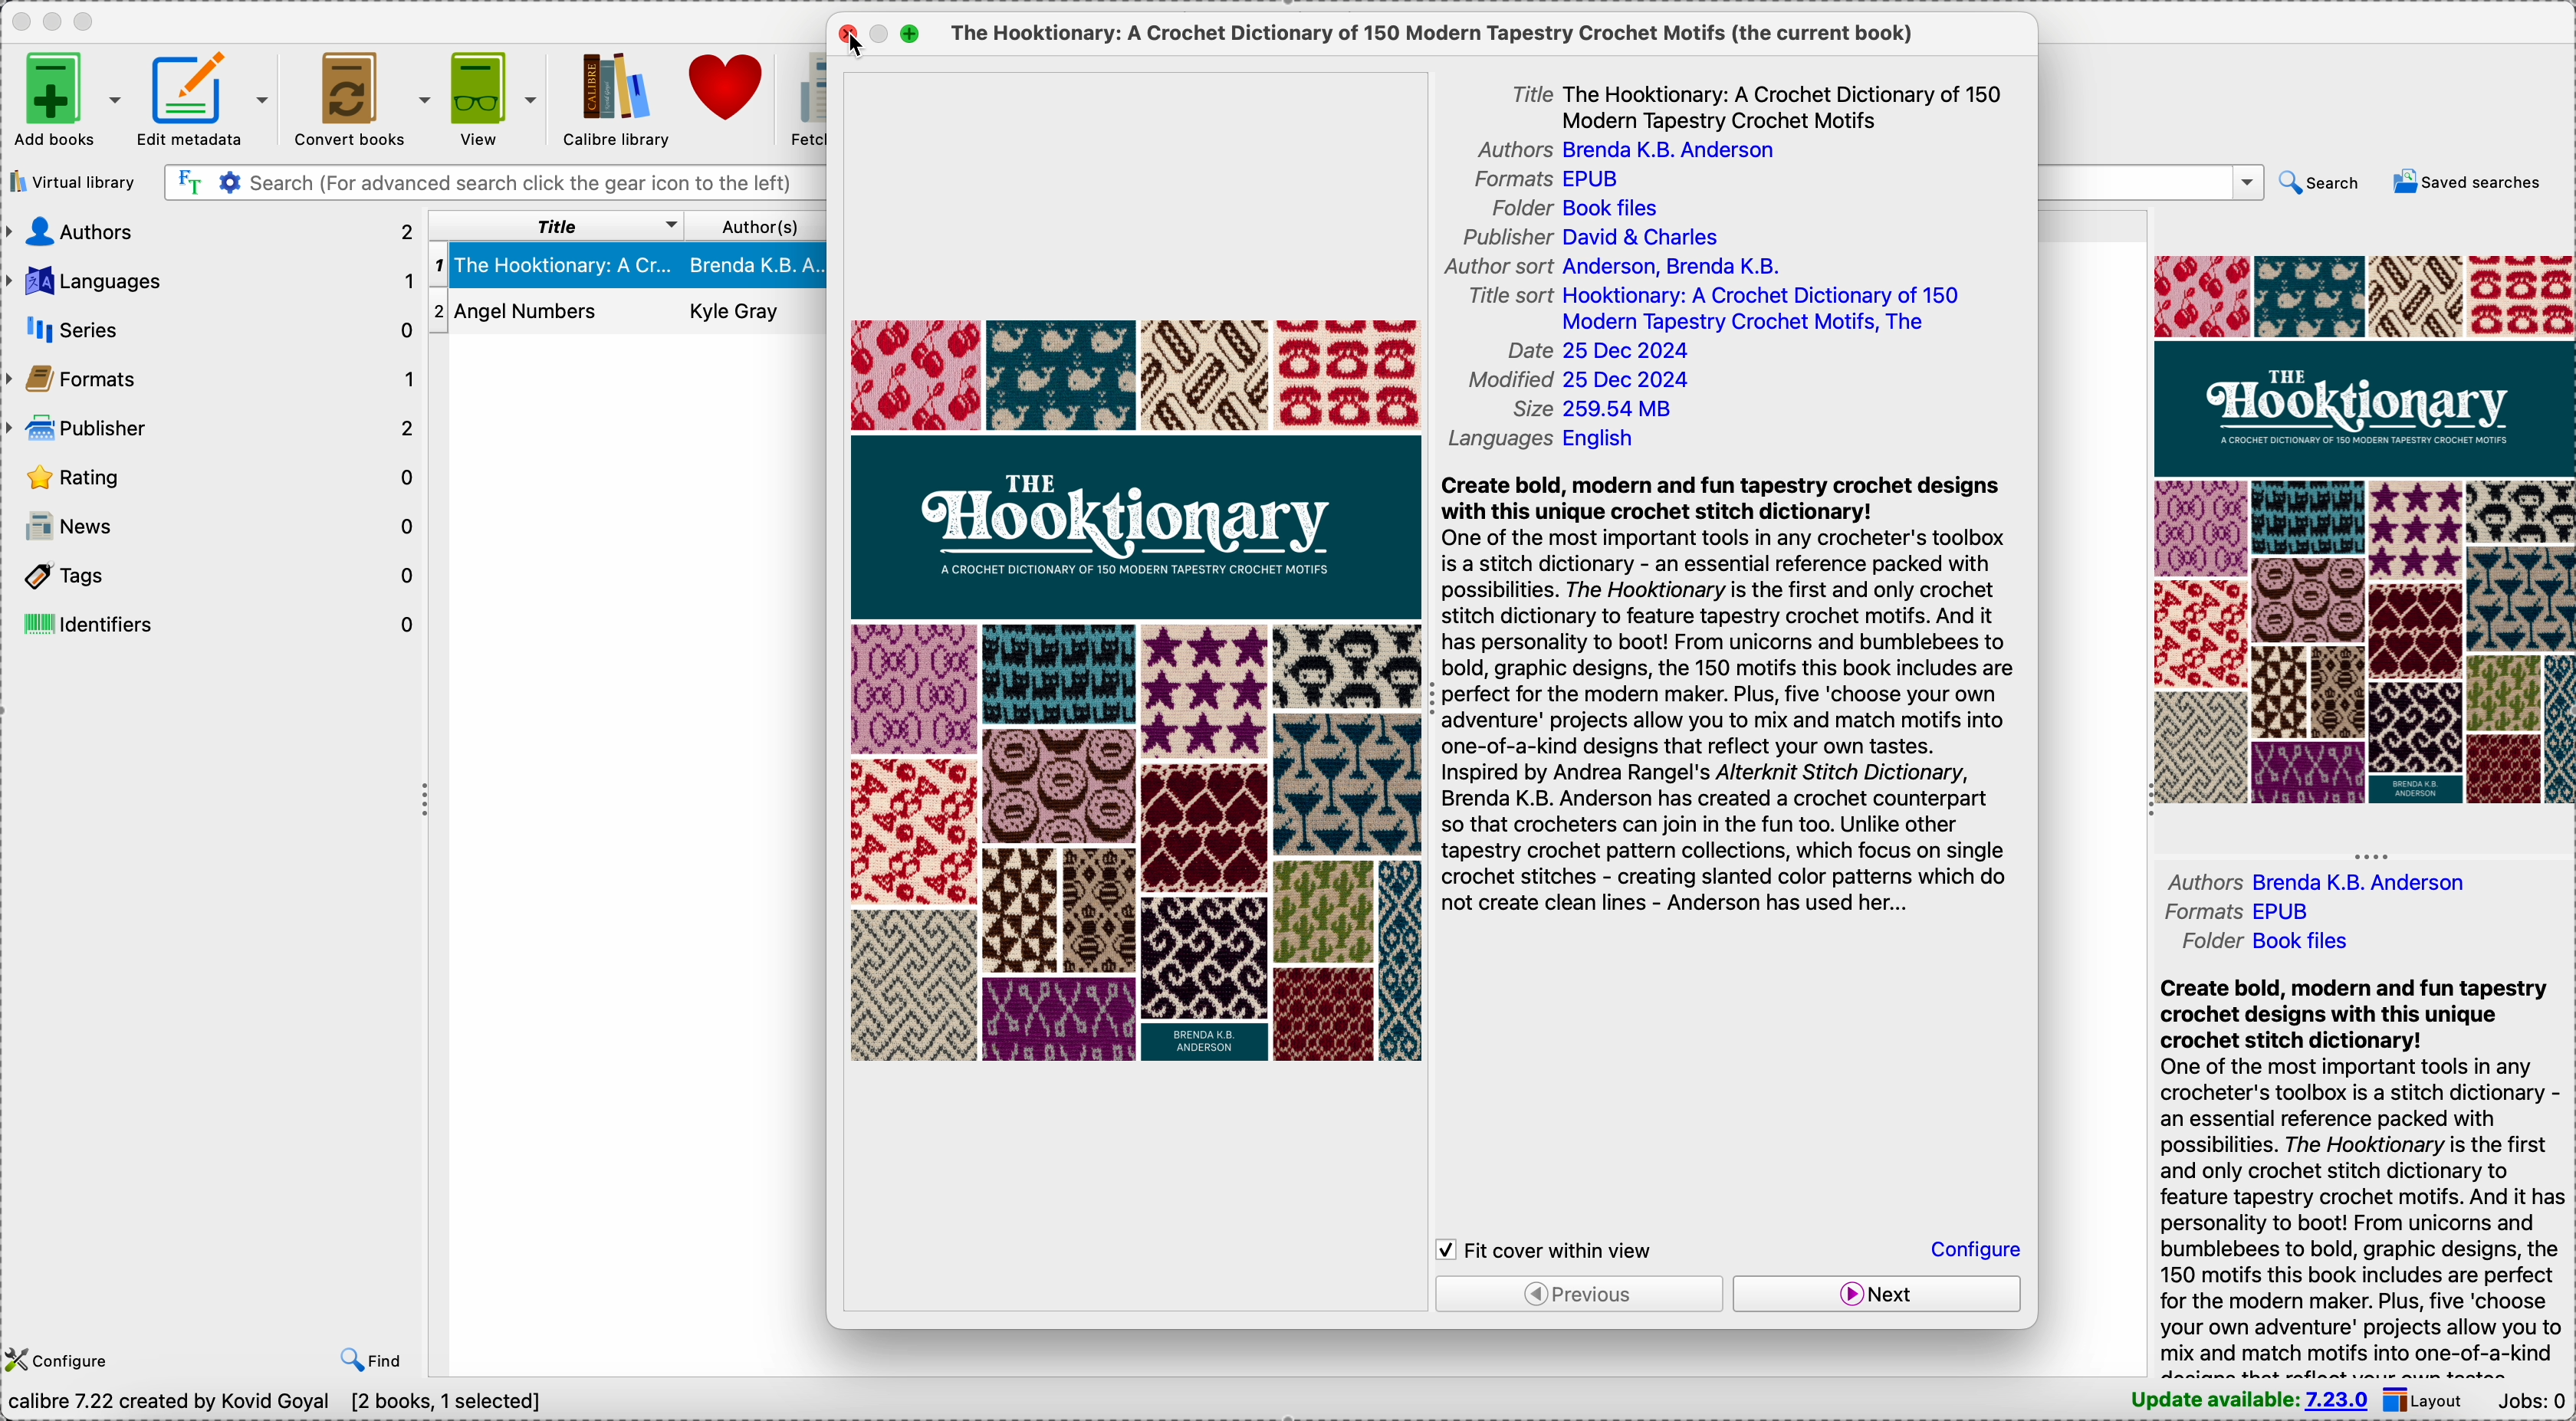  Describe the element at coordinates (1615, 270) in the screenshot. I see `author sort` at that location.